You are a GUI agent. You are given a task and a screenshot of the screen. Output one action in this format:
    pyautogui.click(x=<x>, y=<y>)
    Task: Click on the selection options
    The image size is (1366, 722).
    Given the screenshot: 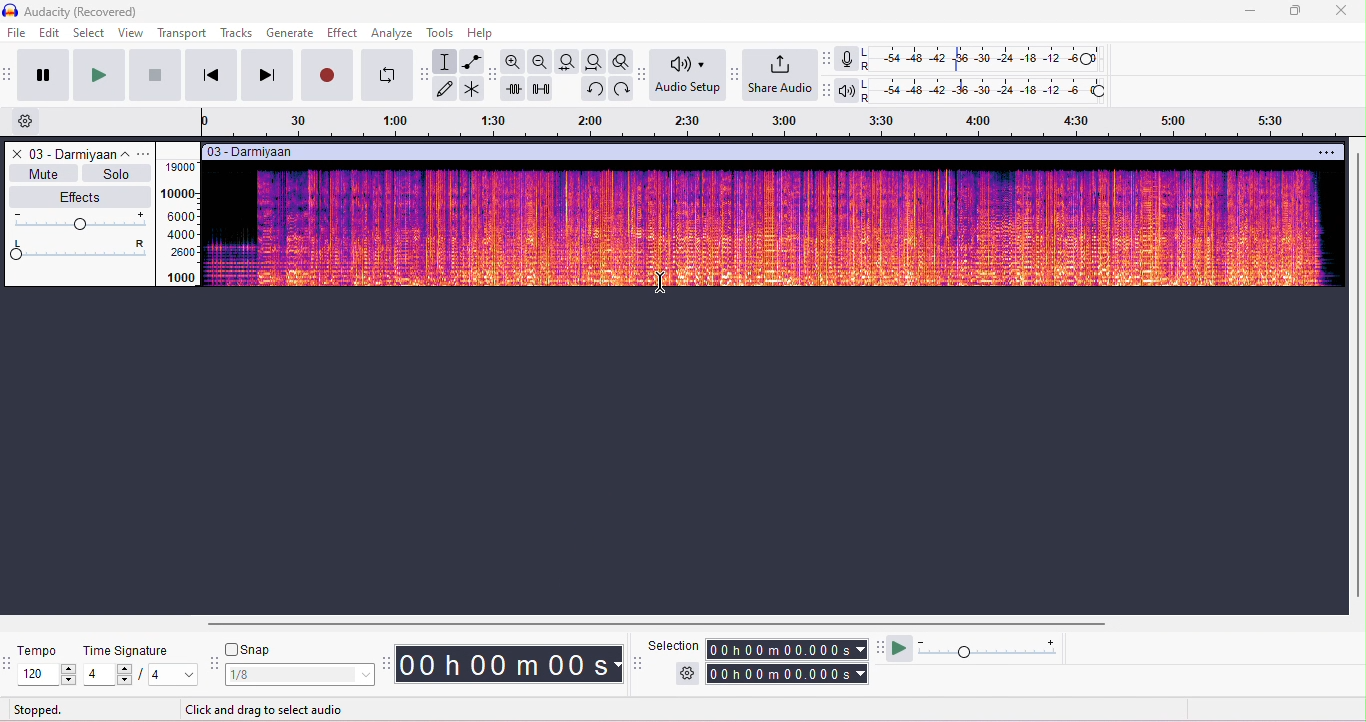 What is the action you would take?
    pyautogui.click(x=689, y=672)
    